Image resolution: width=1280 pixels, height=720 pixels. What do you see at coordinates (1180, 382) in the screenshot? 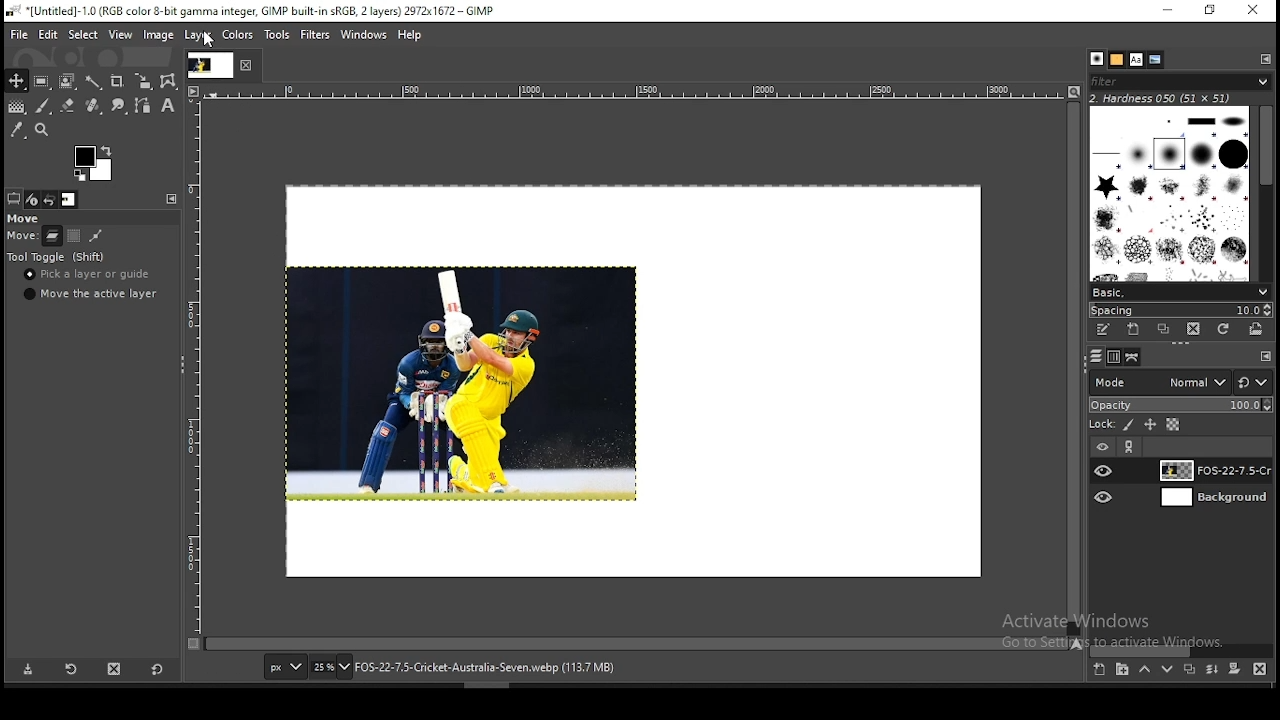
I see `blend mode` at bounding box center [1180, 382].